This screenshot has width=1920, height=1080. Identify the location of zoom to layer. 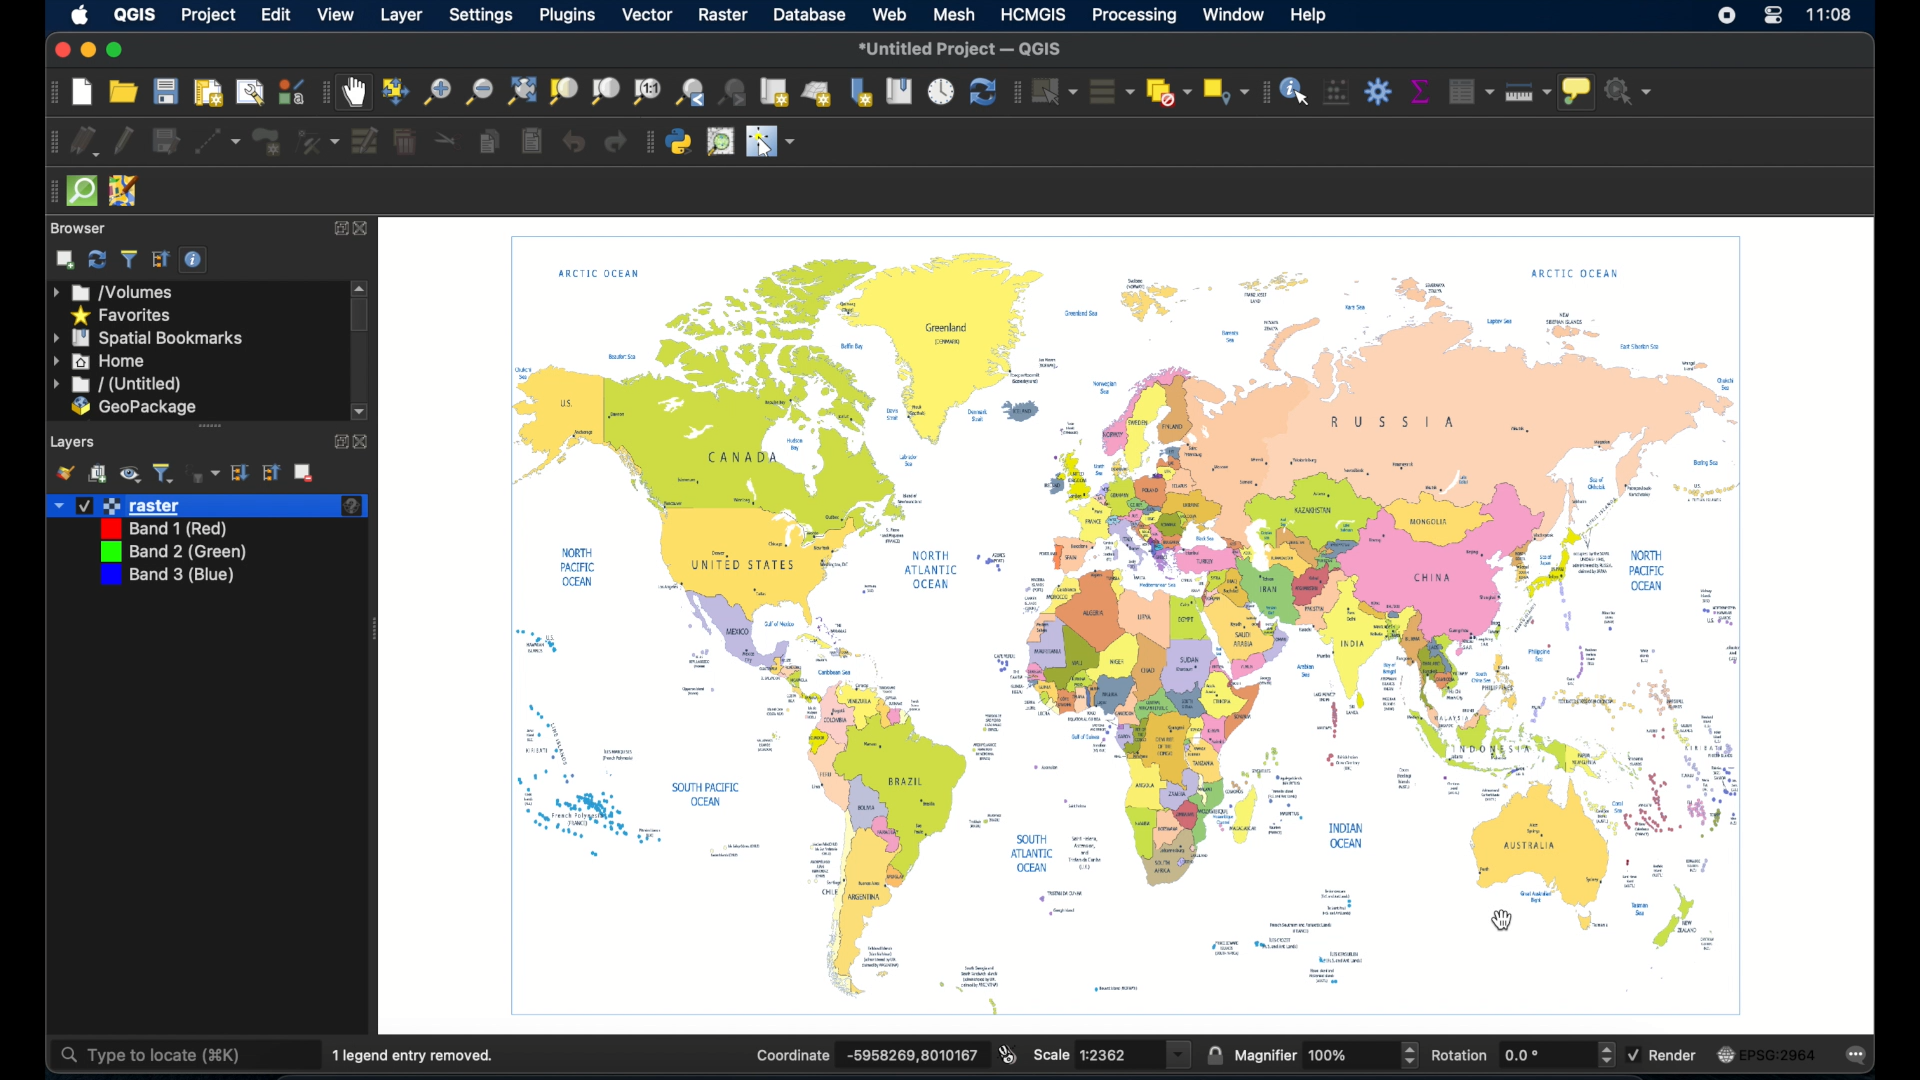
(604, 91).